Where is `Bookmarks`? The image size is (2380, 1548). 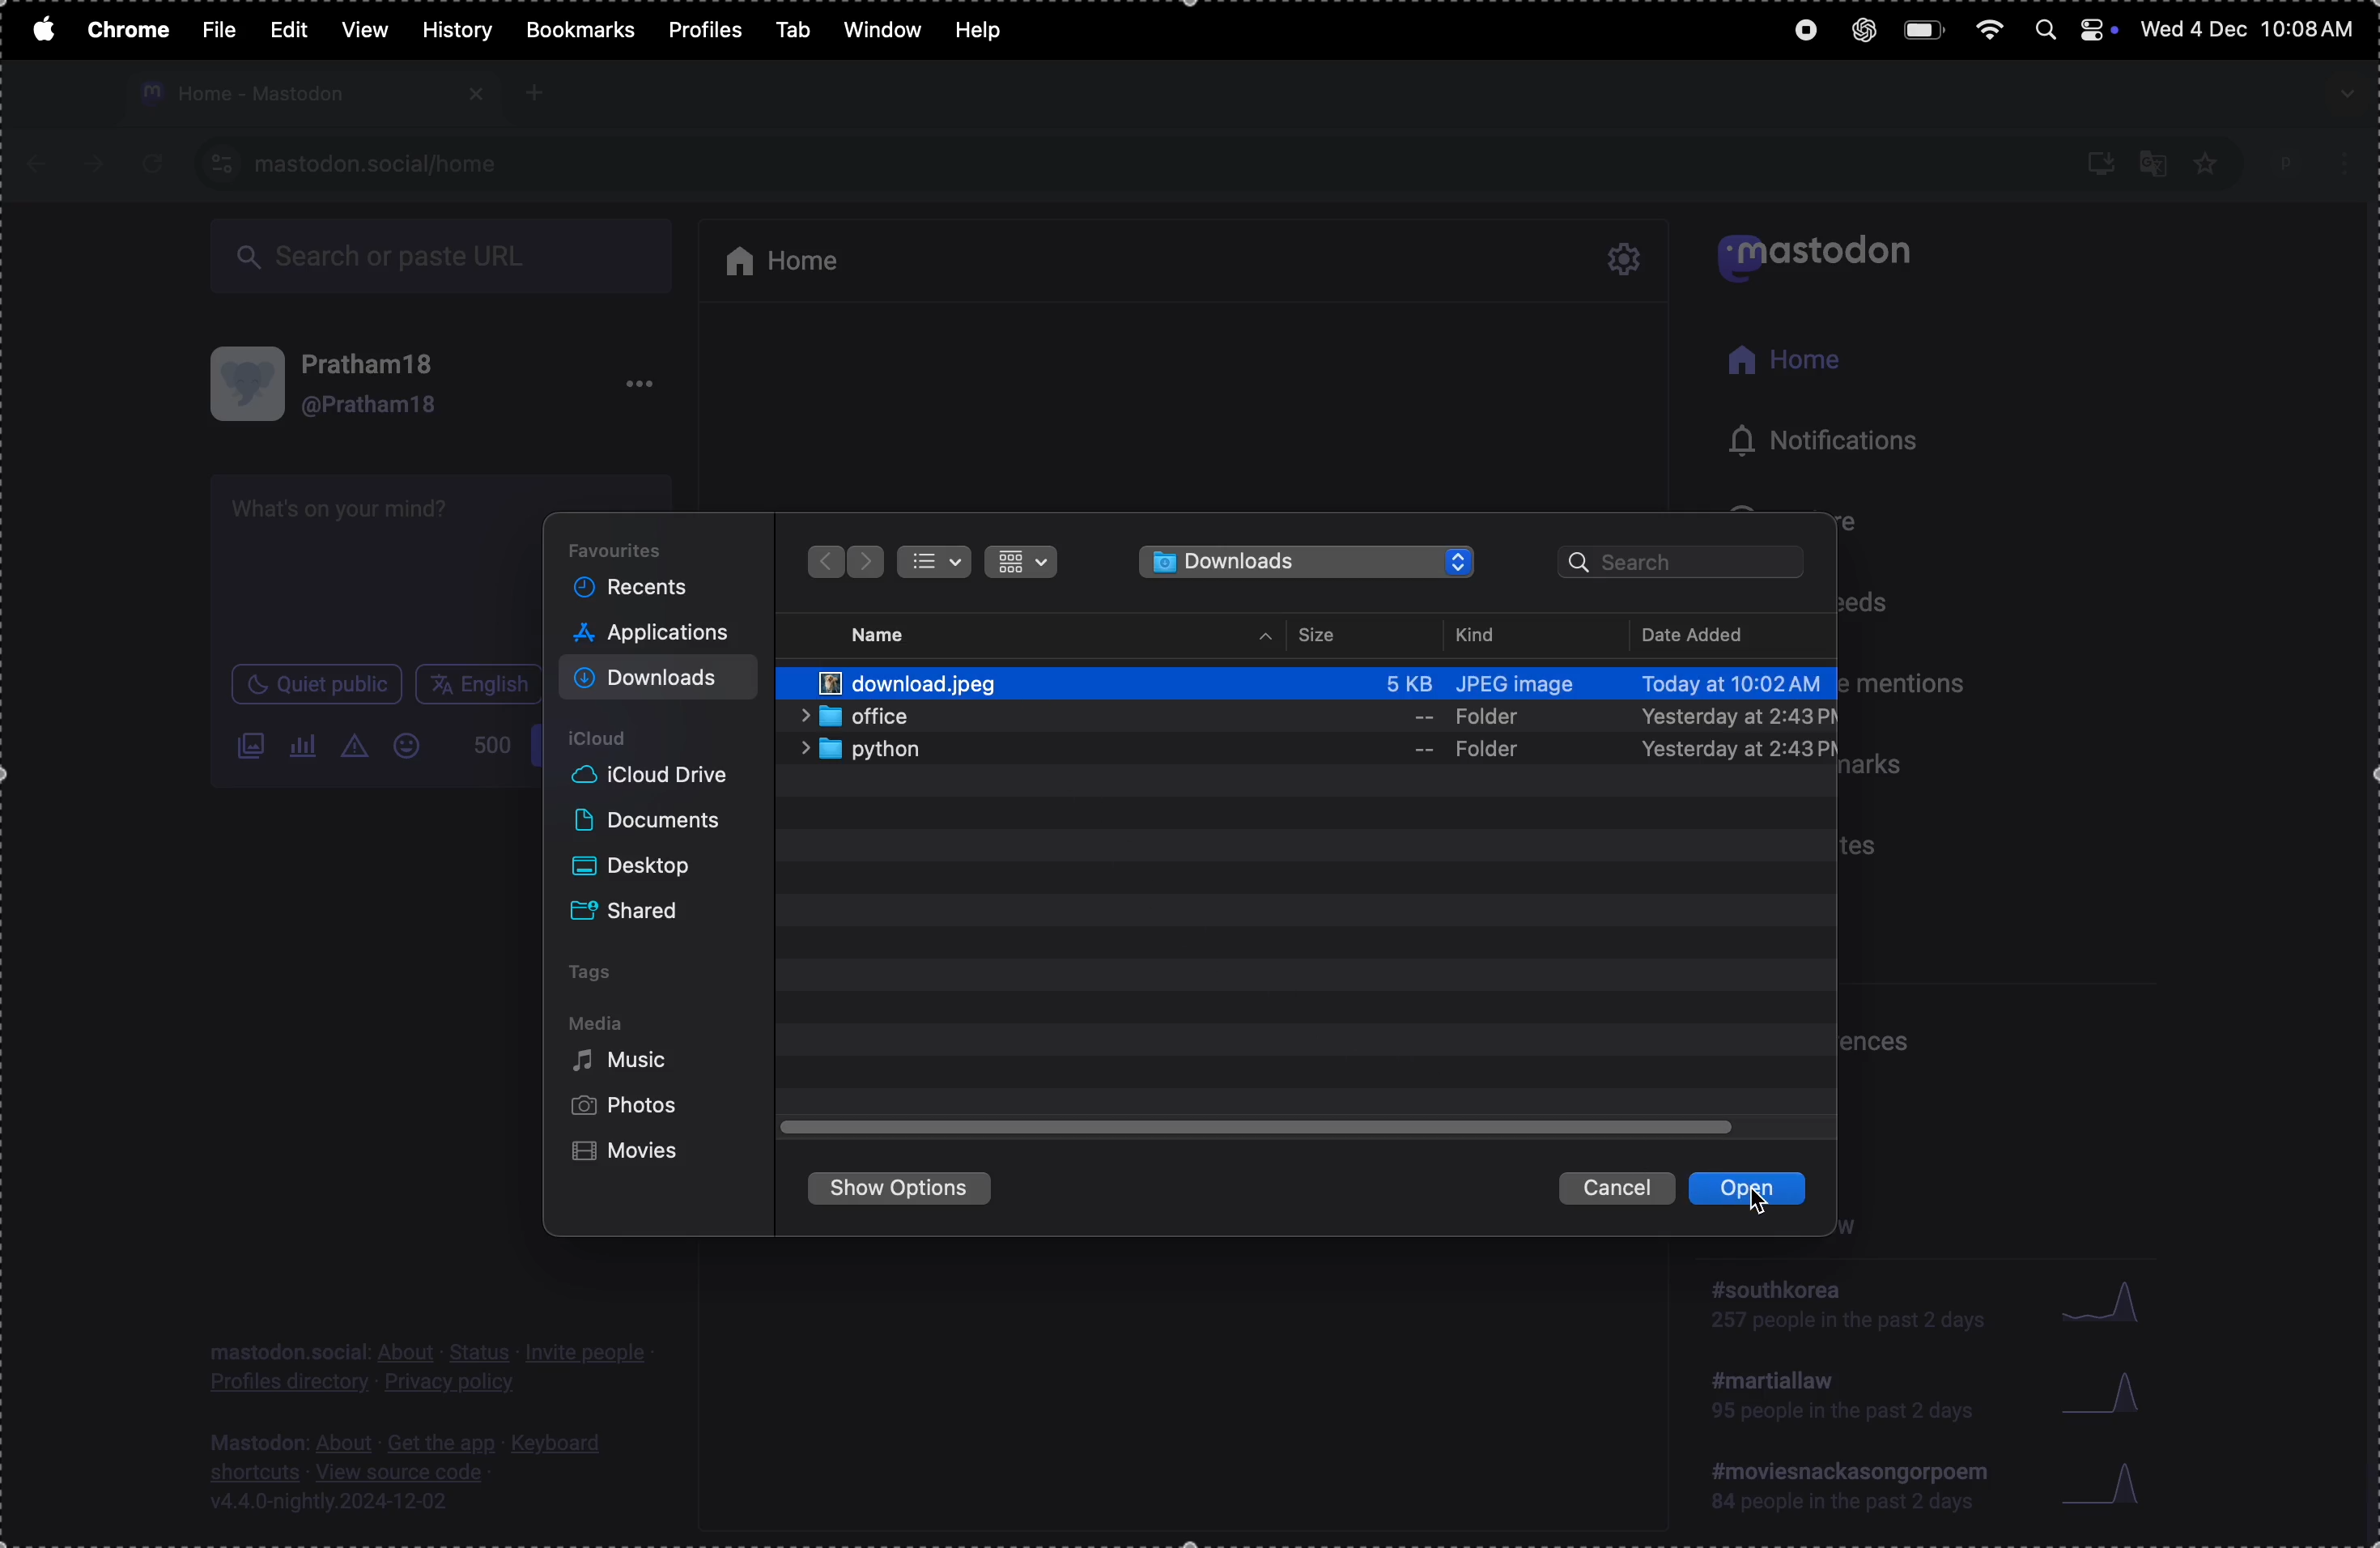
Bookmarks is located at coordinates (579, 30).